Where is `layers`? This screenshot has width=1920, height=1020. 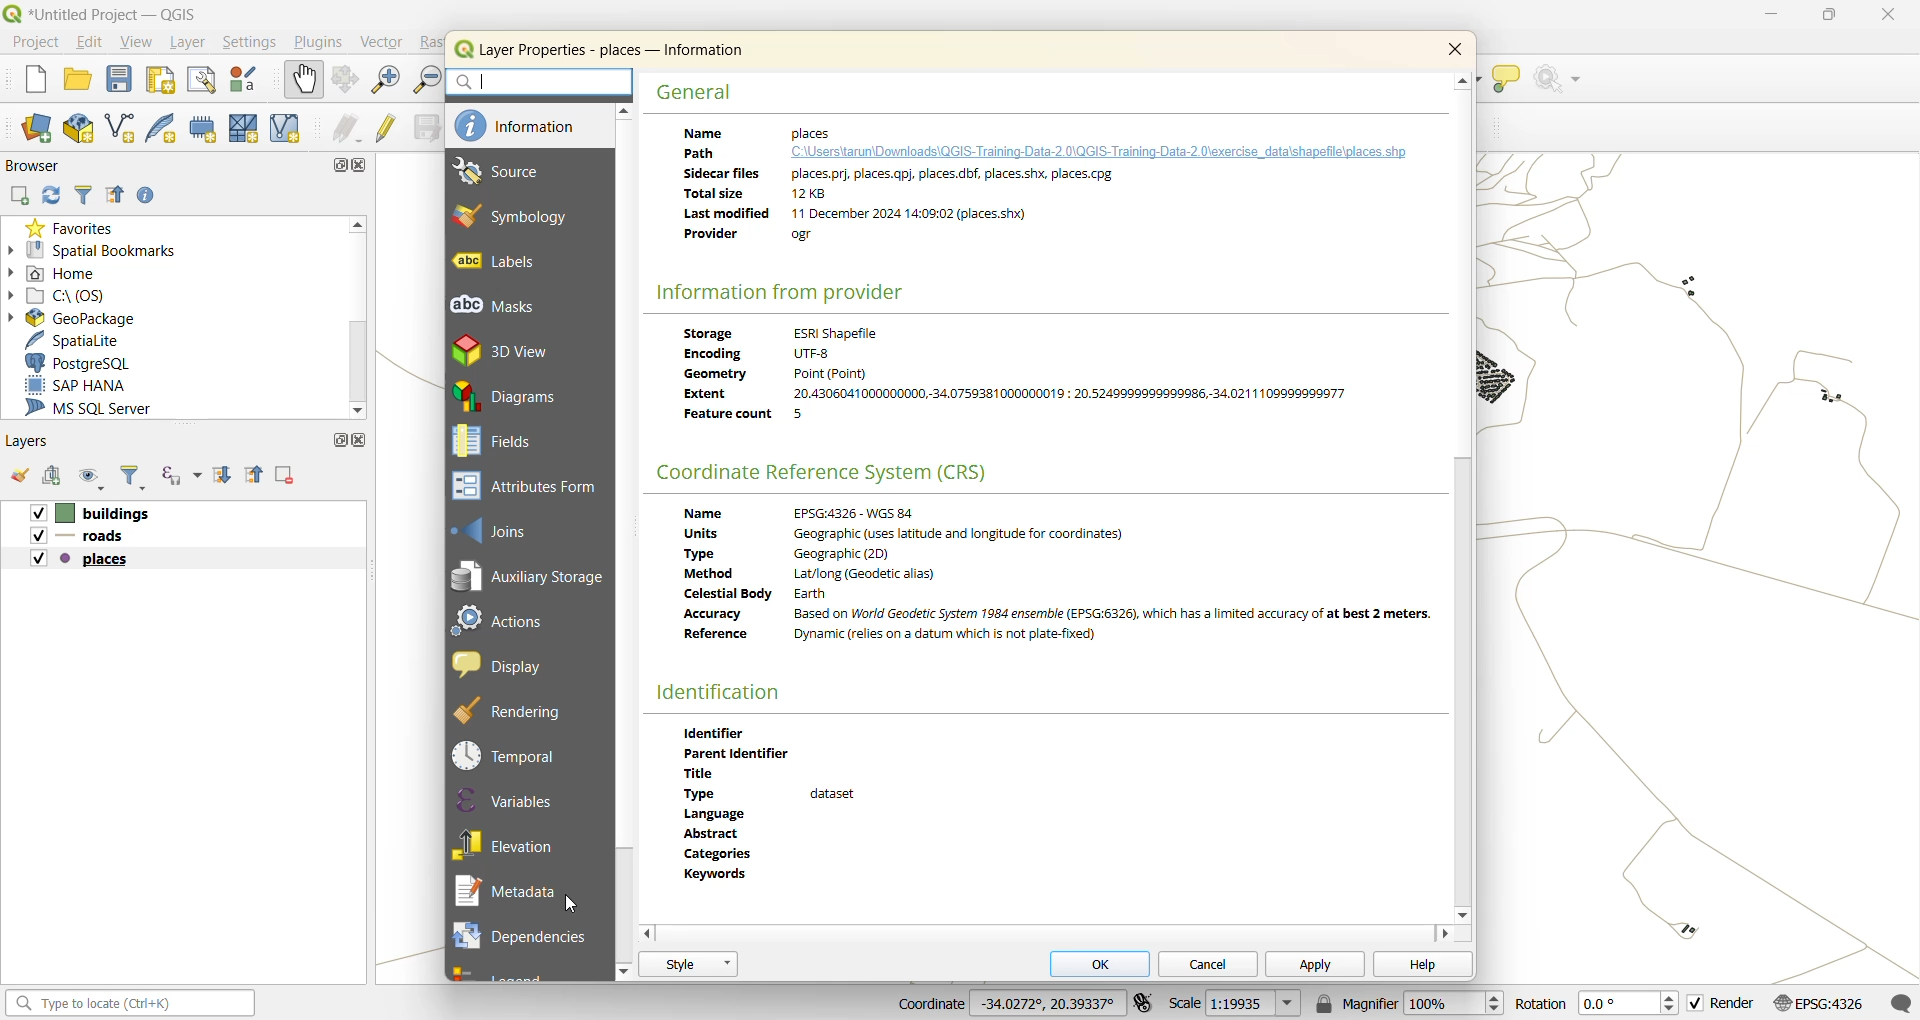 layers is located at coordinates (84, 536).